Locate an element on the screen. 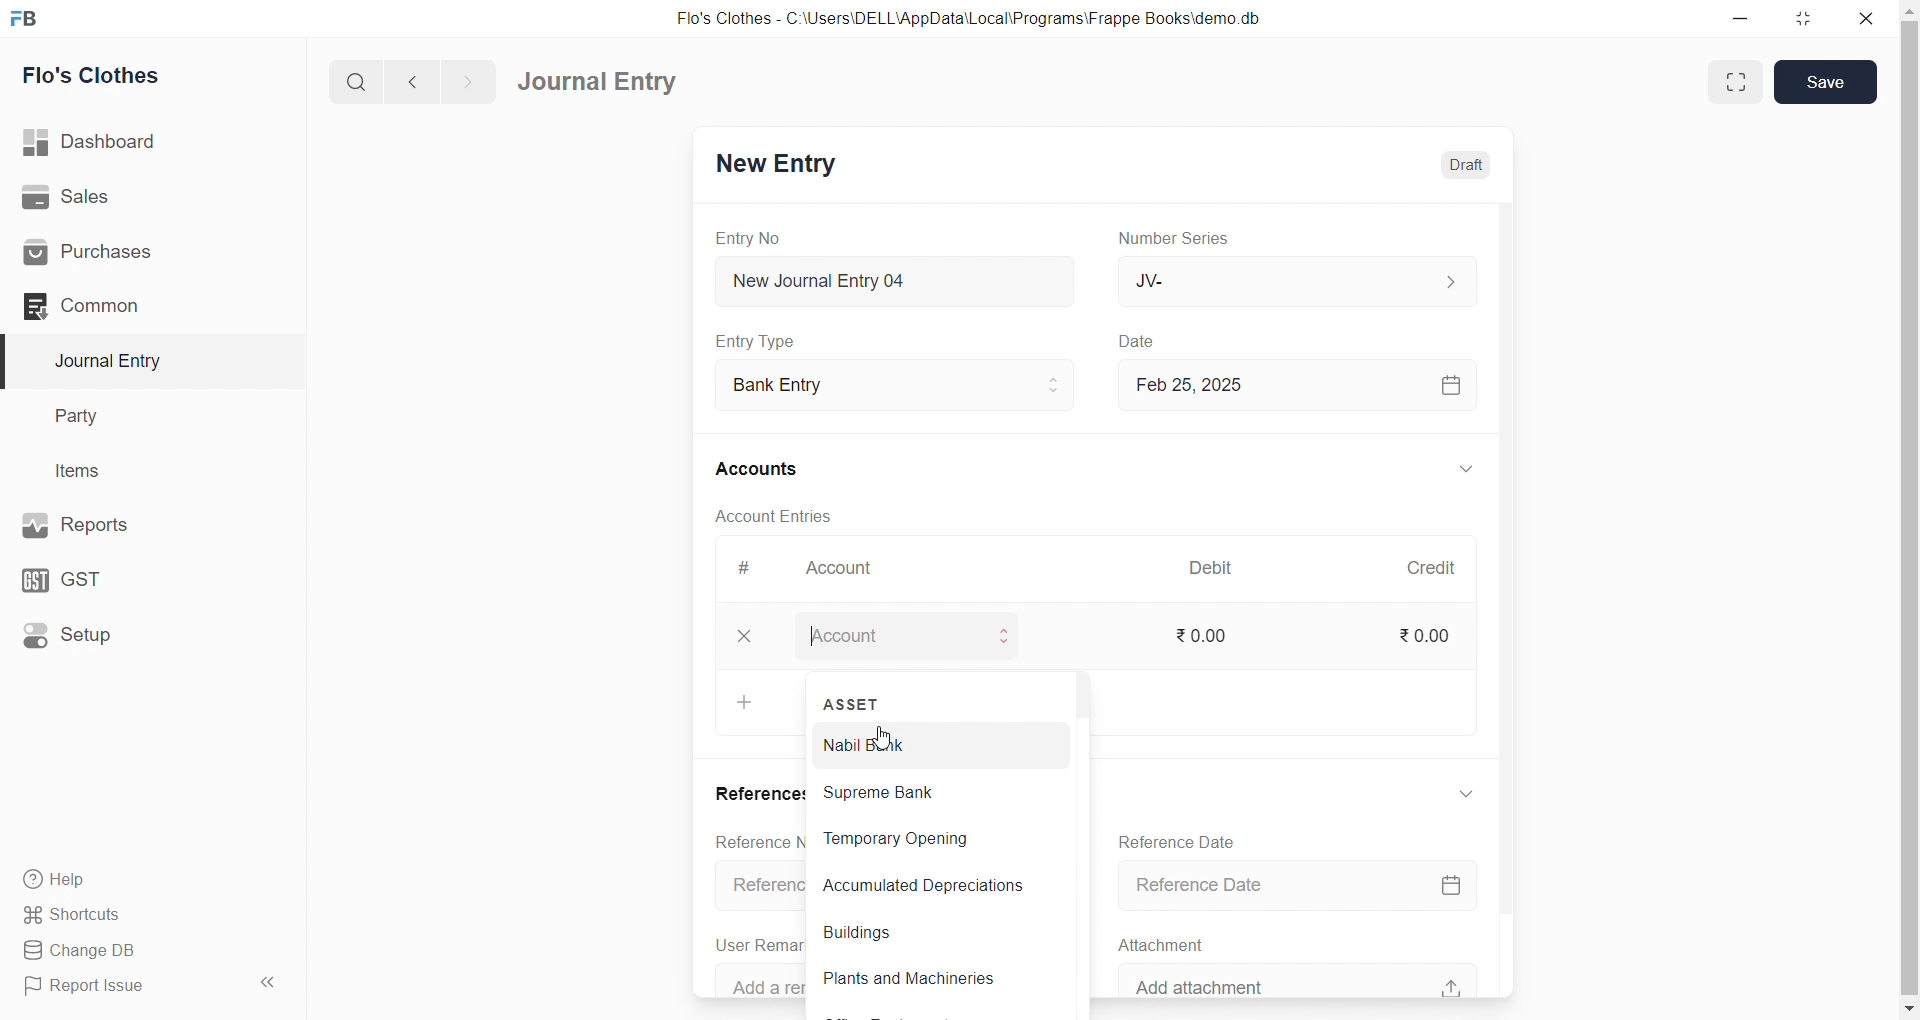  Dashboard is located at coordinates (147, 142).